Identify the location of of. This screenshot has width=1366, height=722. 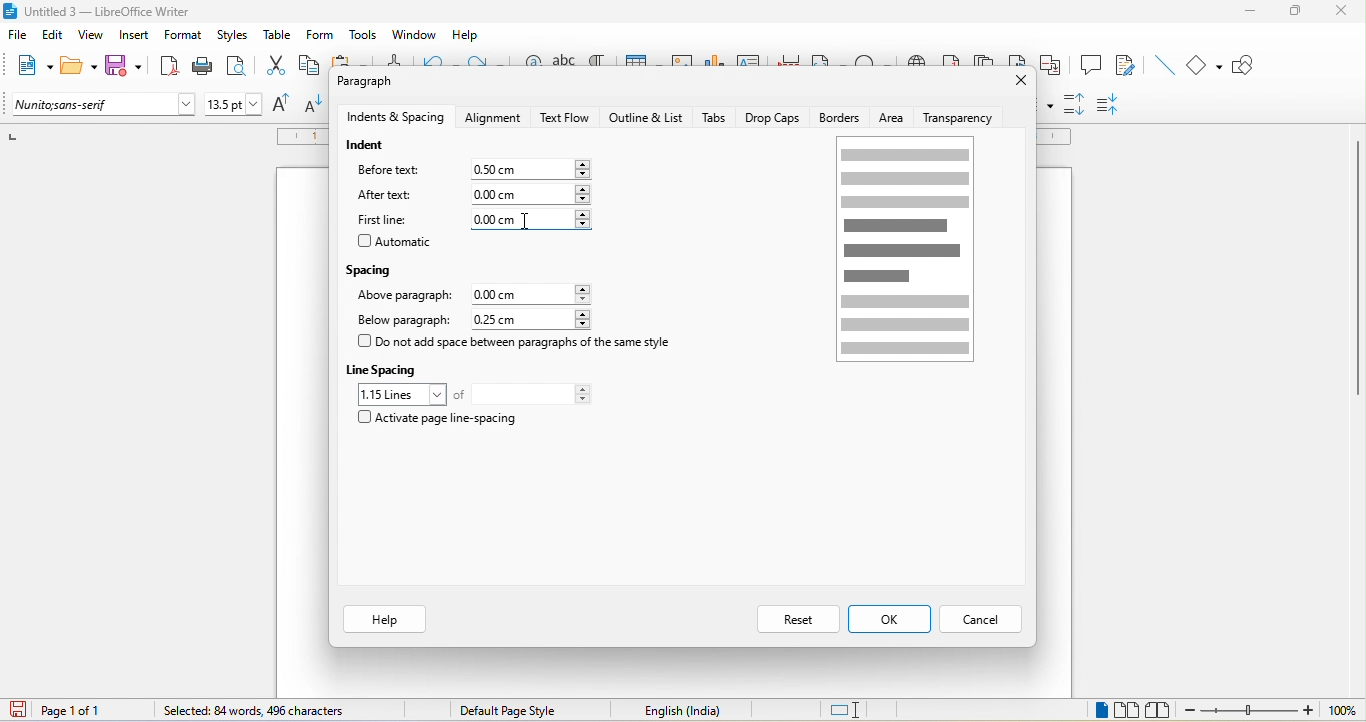
(459, 394).